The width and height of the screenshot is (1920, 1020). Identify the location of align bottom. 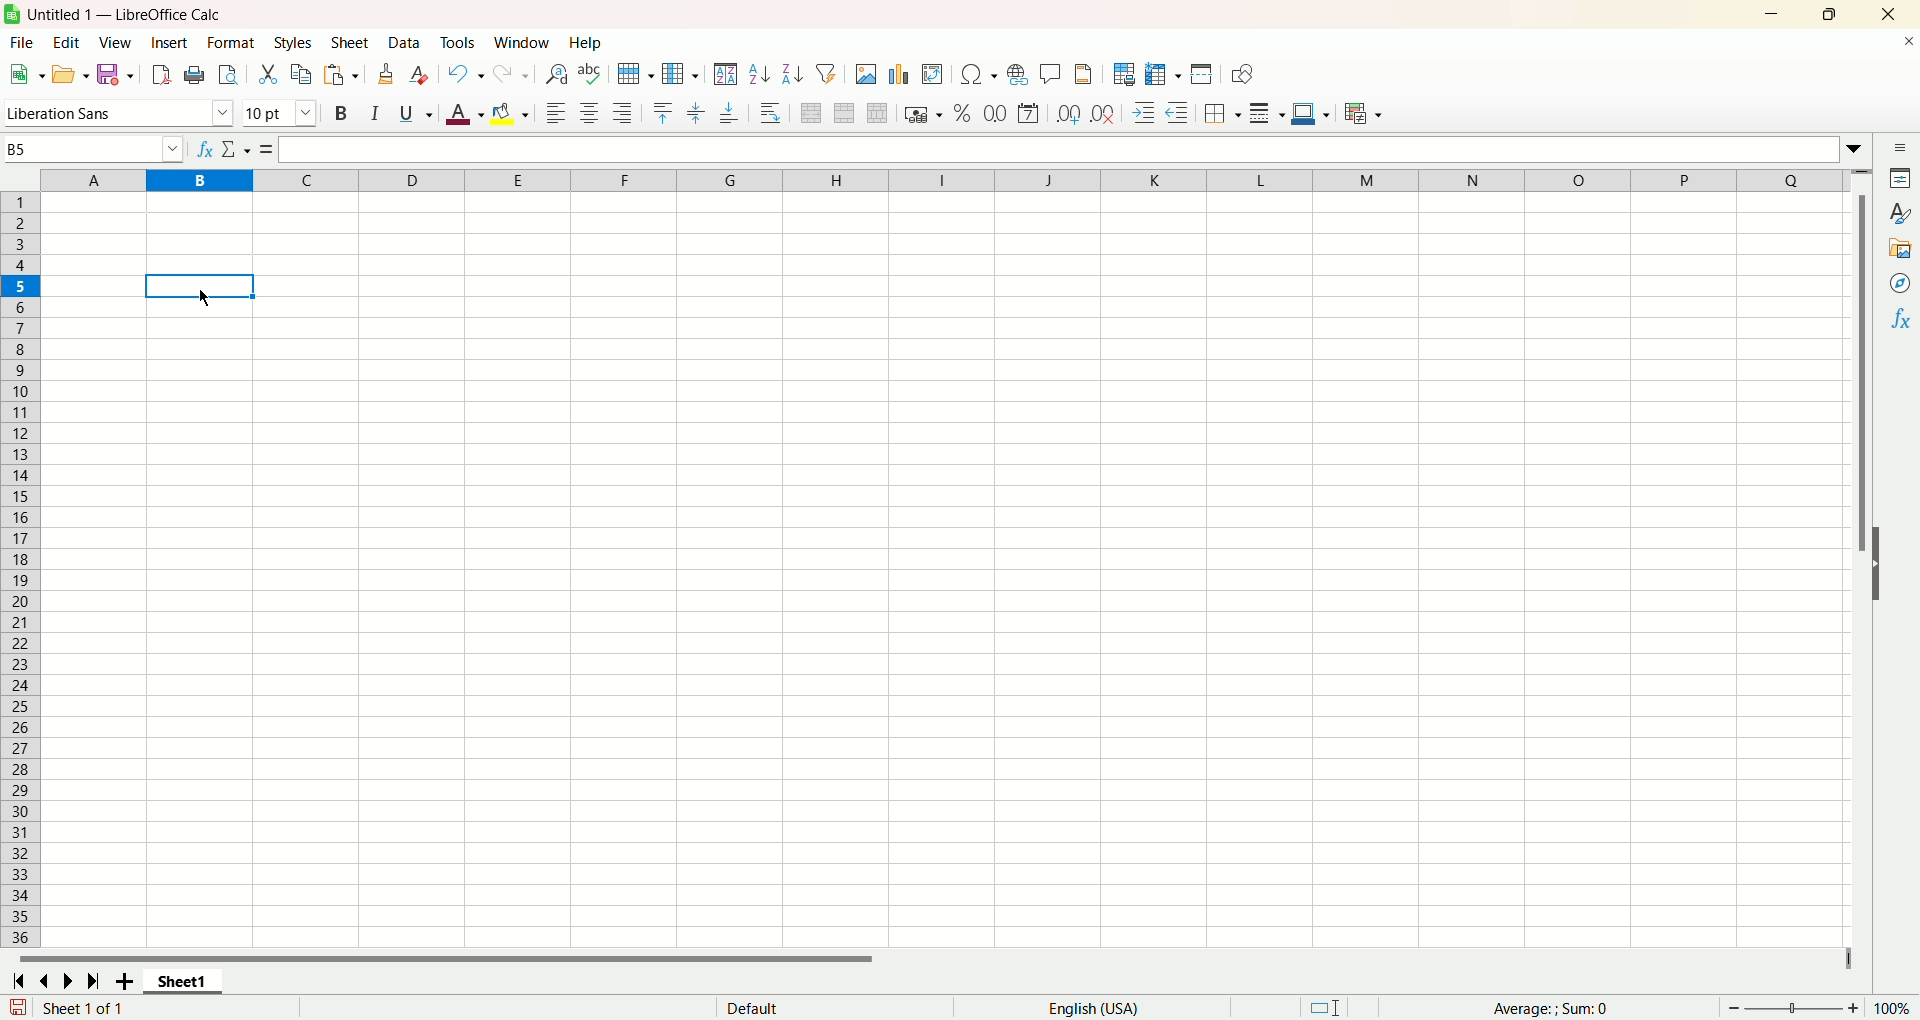
(734, 112).